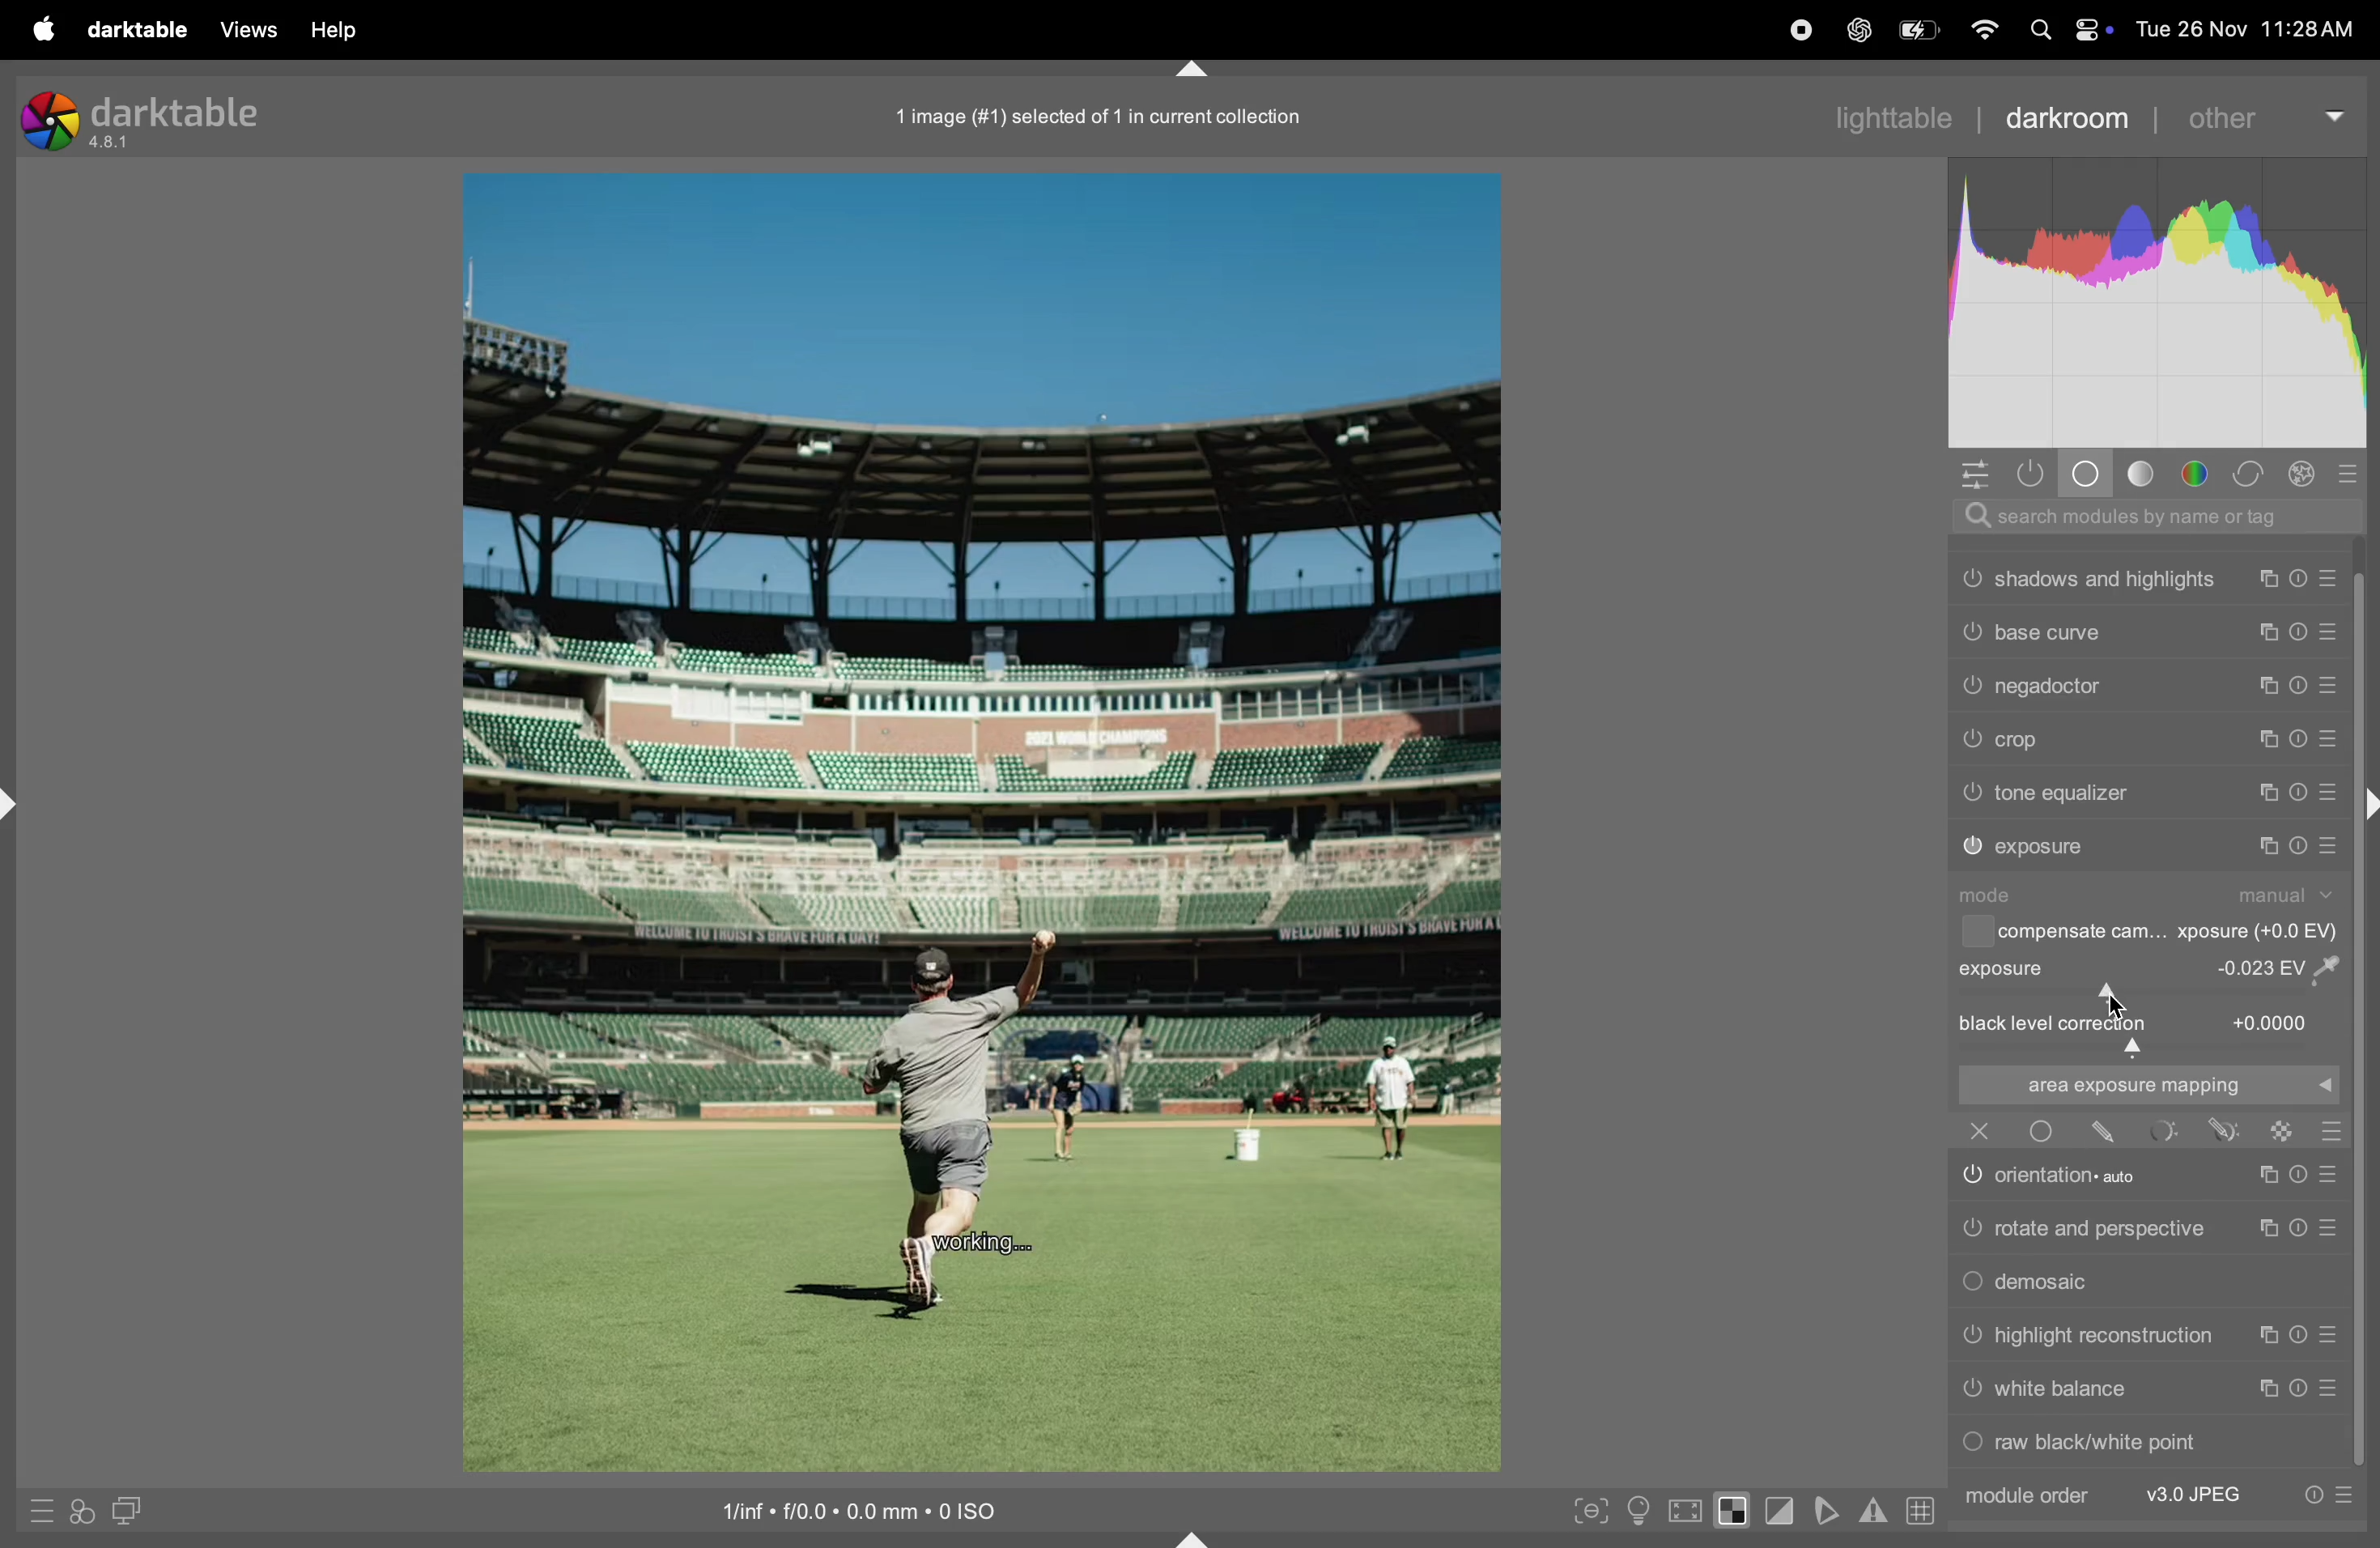 The image size is (2380, 1548). Describe the element at coordinates (2251, 474) in the screenshot. I see `correct` at that location.